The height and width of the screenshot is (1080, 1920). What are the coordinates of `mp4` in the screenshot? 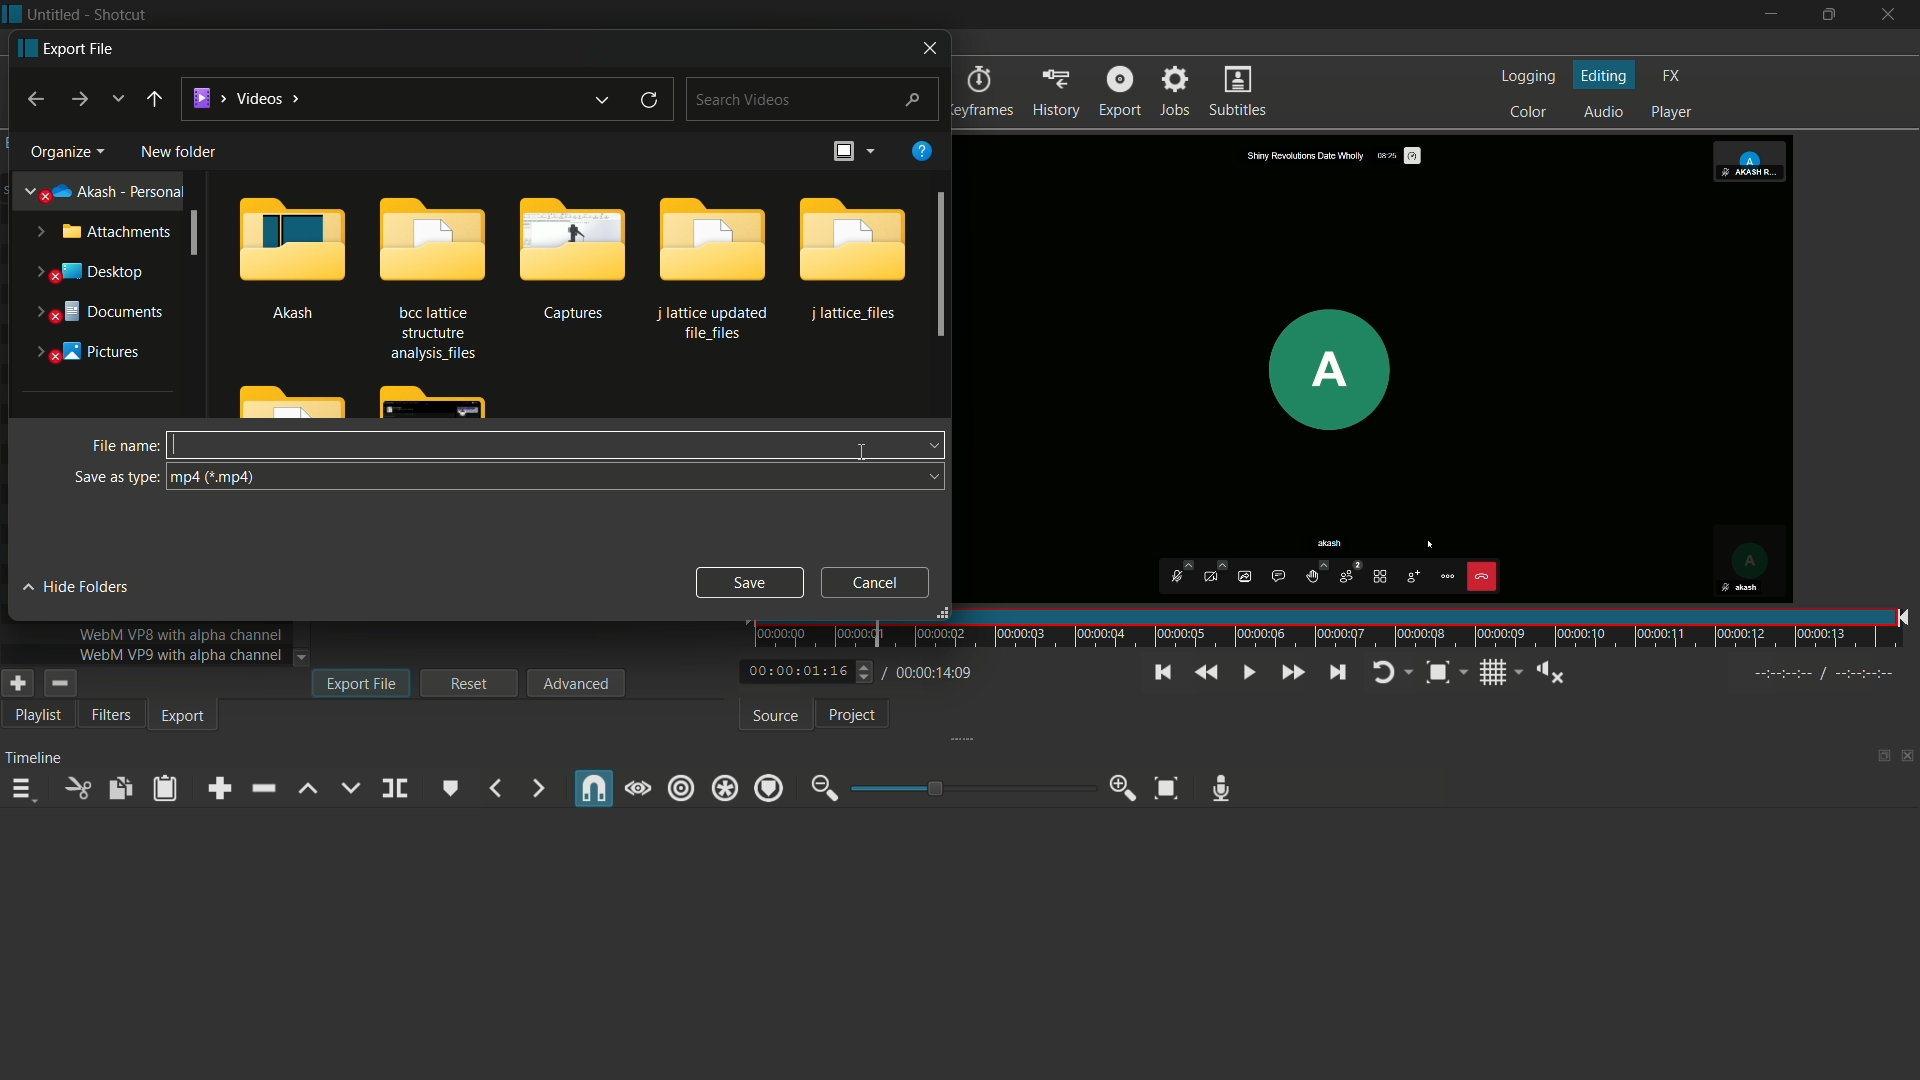 It's located at (217, 478).